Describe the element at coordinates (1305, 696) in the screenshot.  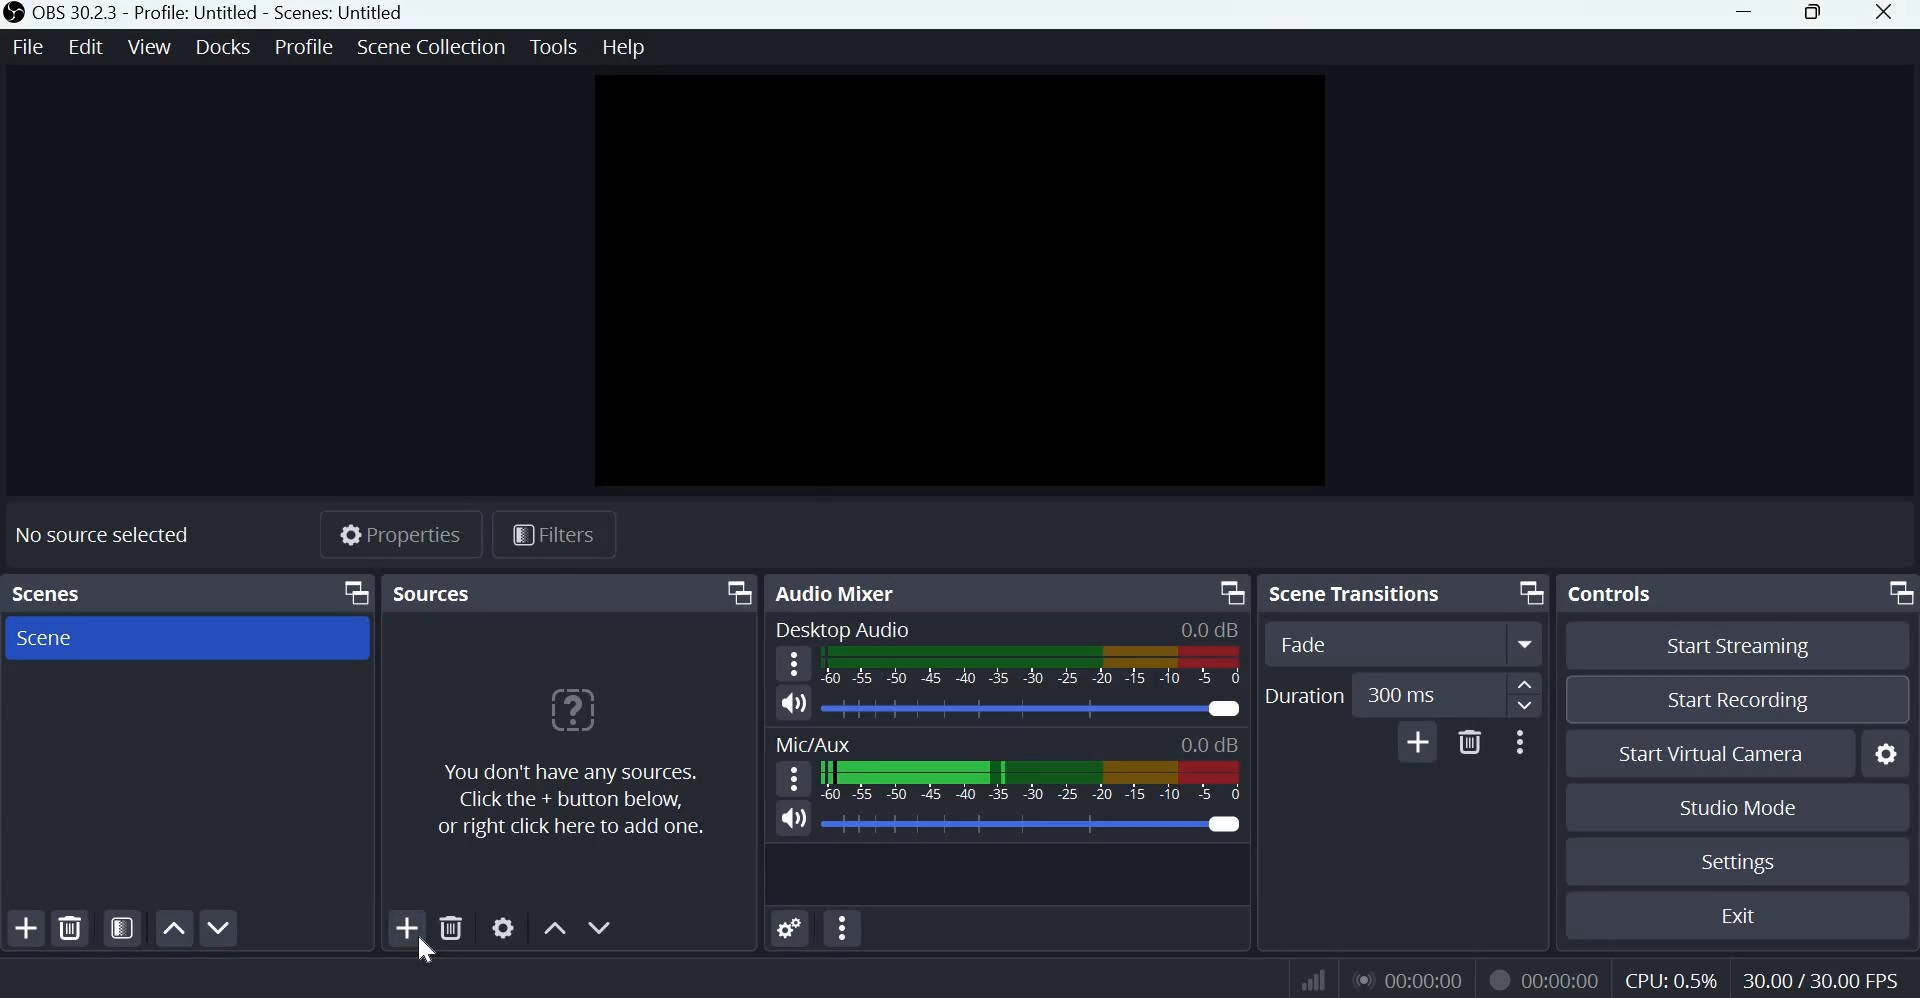
I see `Duration` at that location.